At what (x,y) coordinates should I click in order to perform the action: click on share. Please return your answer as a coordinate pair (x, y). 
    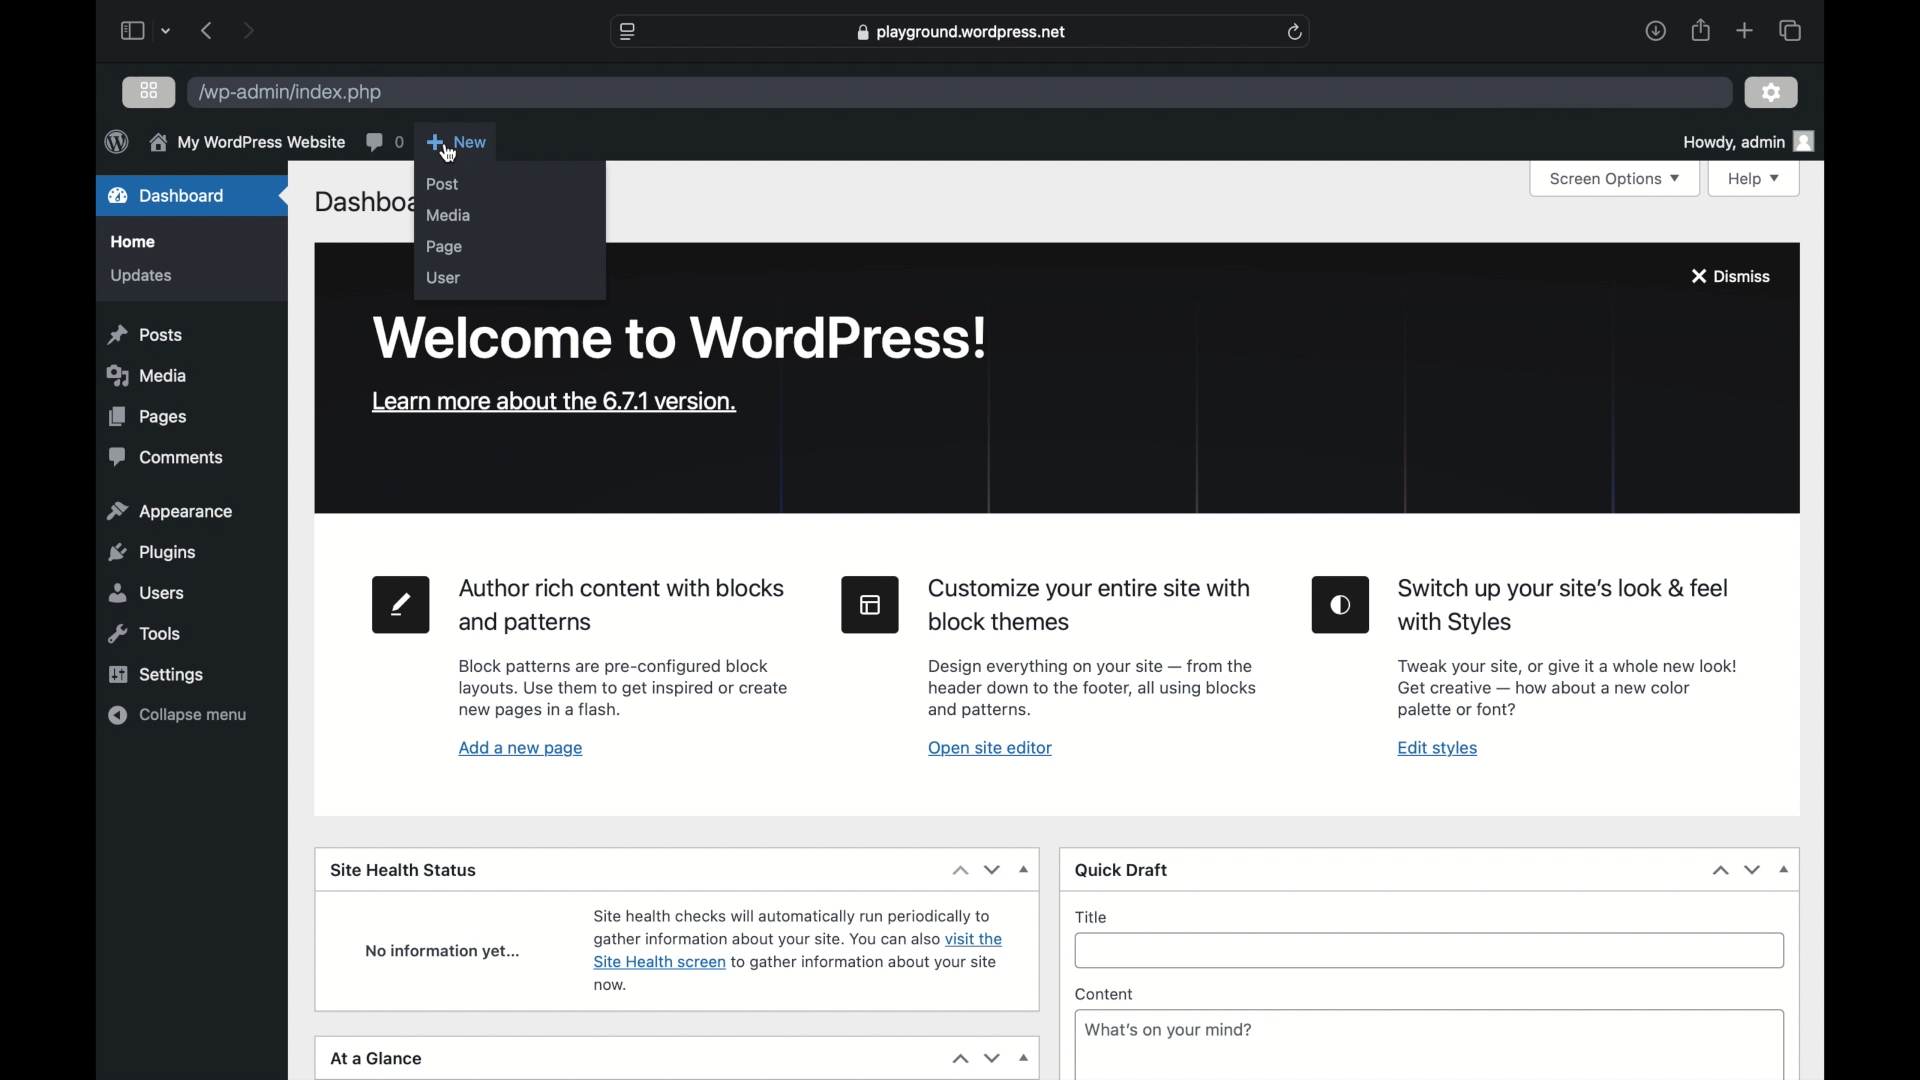
    Looking at the image, I should click on (1699, 30).